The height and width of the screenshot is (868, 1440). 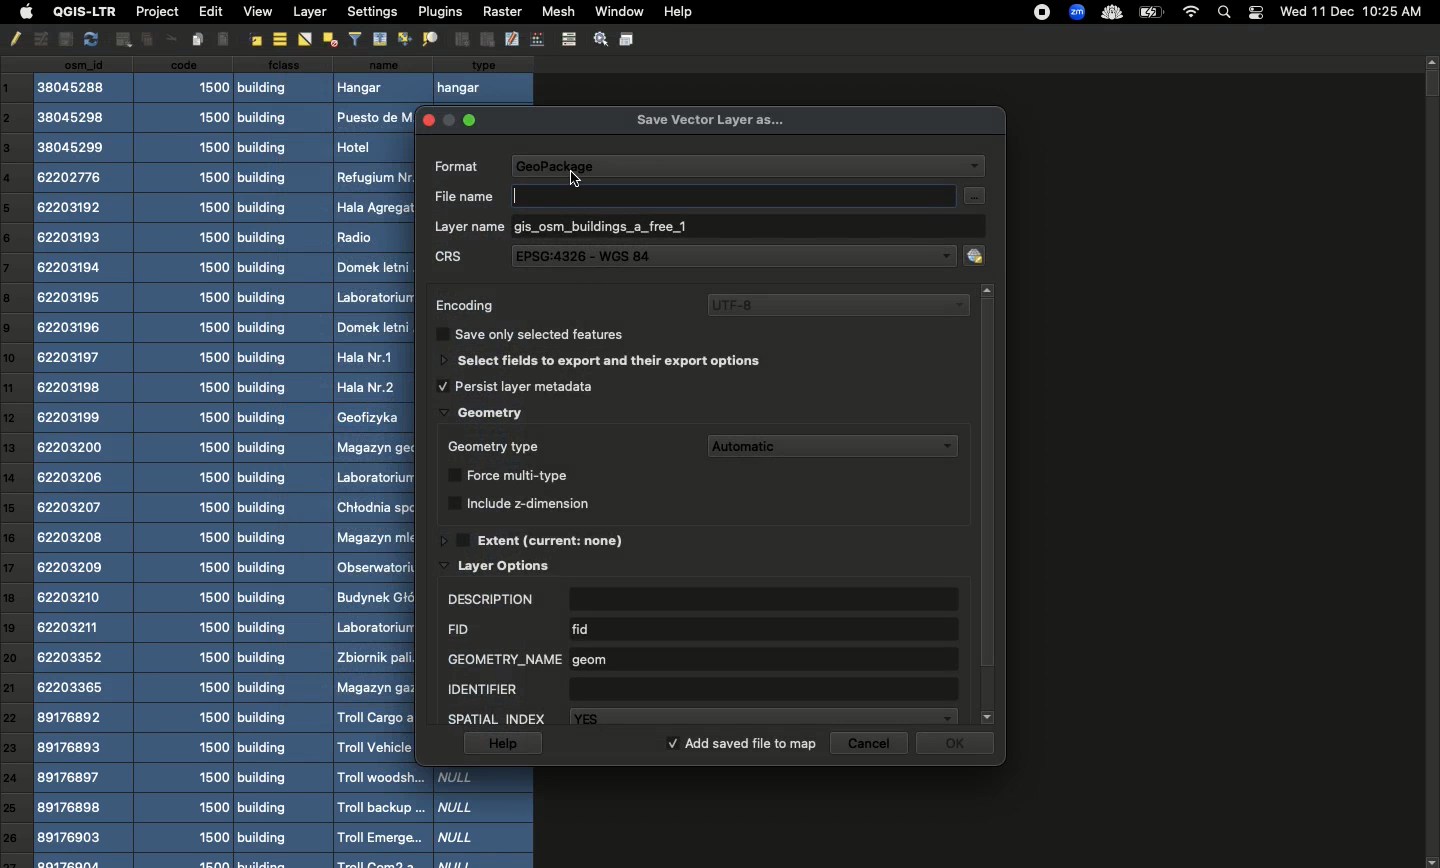 What do you see at coordinates (707, 168) in the screenshot?
I see `Format` at bounding box center [707, 168].